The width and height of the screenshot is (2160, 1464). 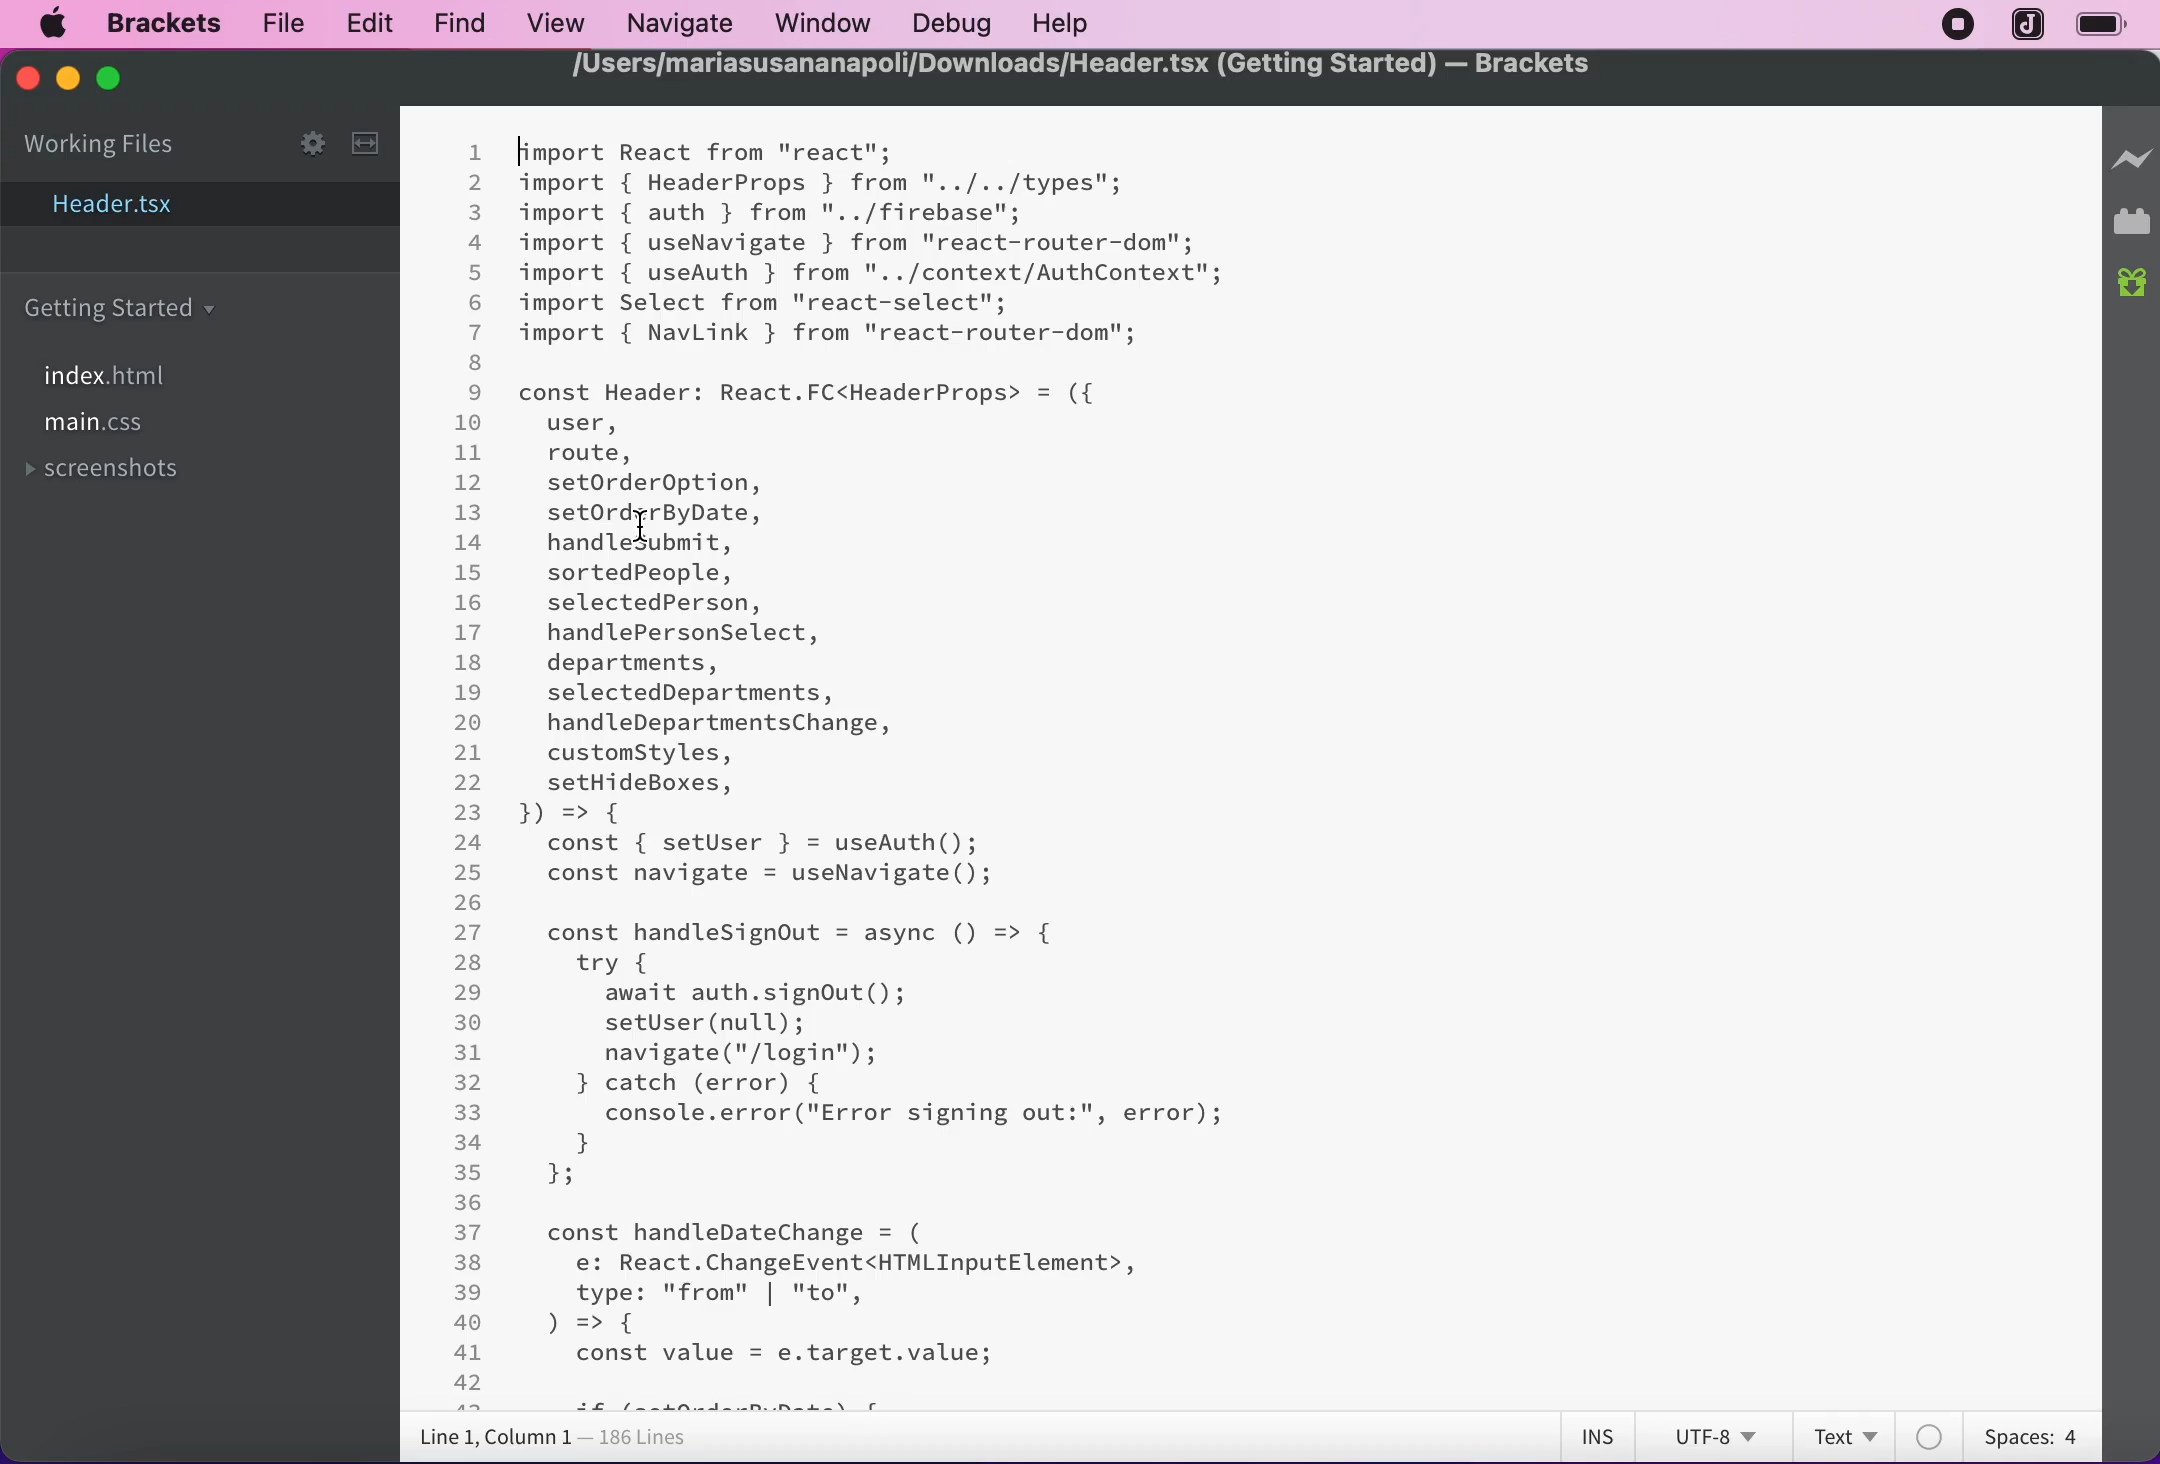 What do you see at coordinates (881, 1058) in the screenshot?
I see `const handleSignOut = async () => {try {await auth.signOut();setUser (null);navigate("/login");} catch (error) {console.error ("Error signing out:", error);}};` at bounding box center [881, 1058].